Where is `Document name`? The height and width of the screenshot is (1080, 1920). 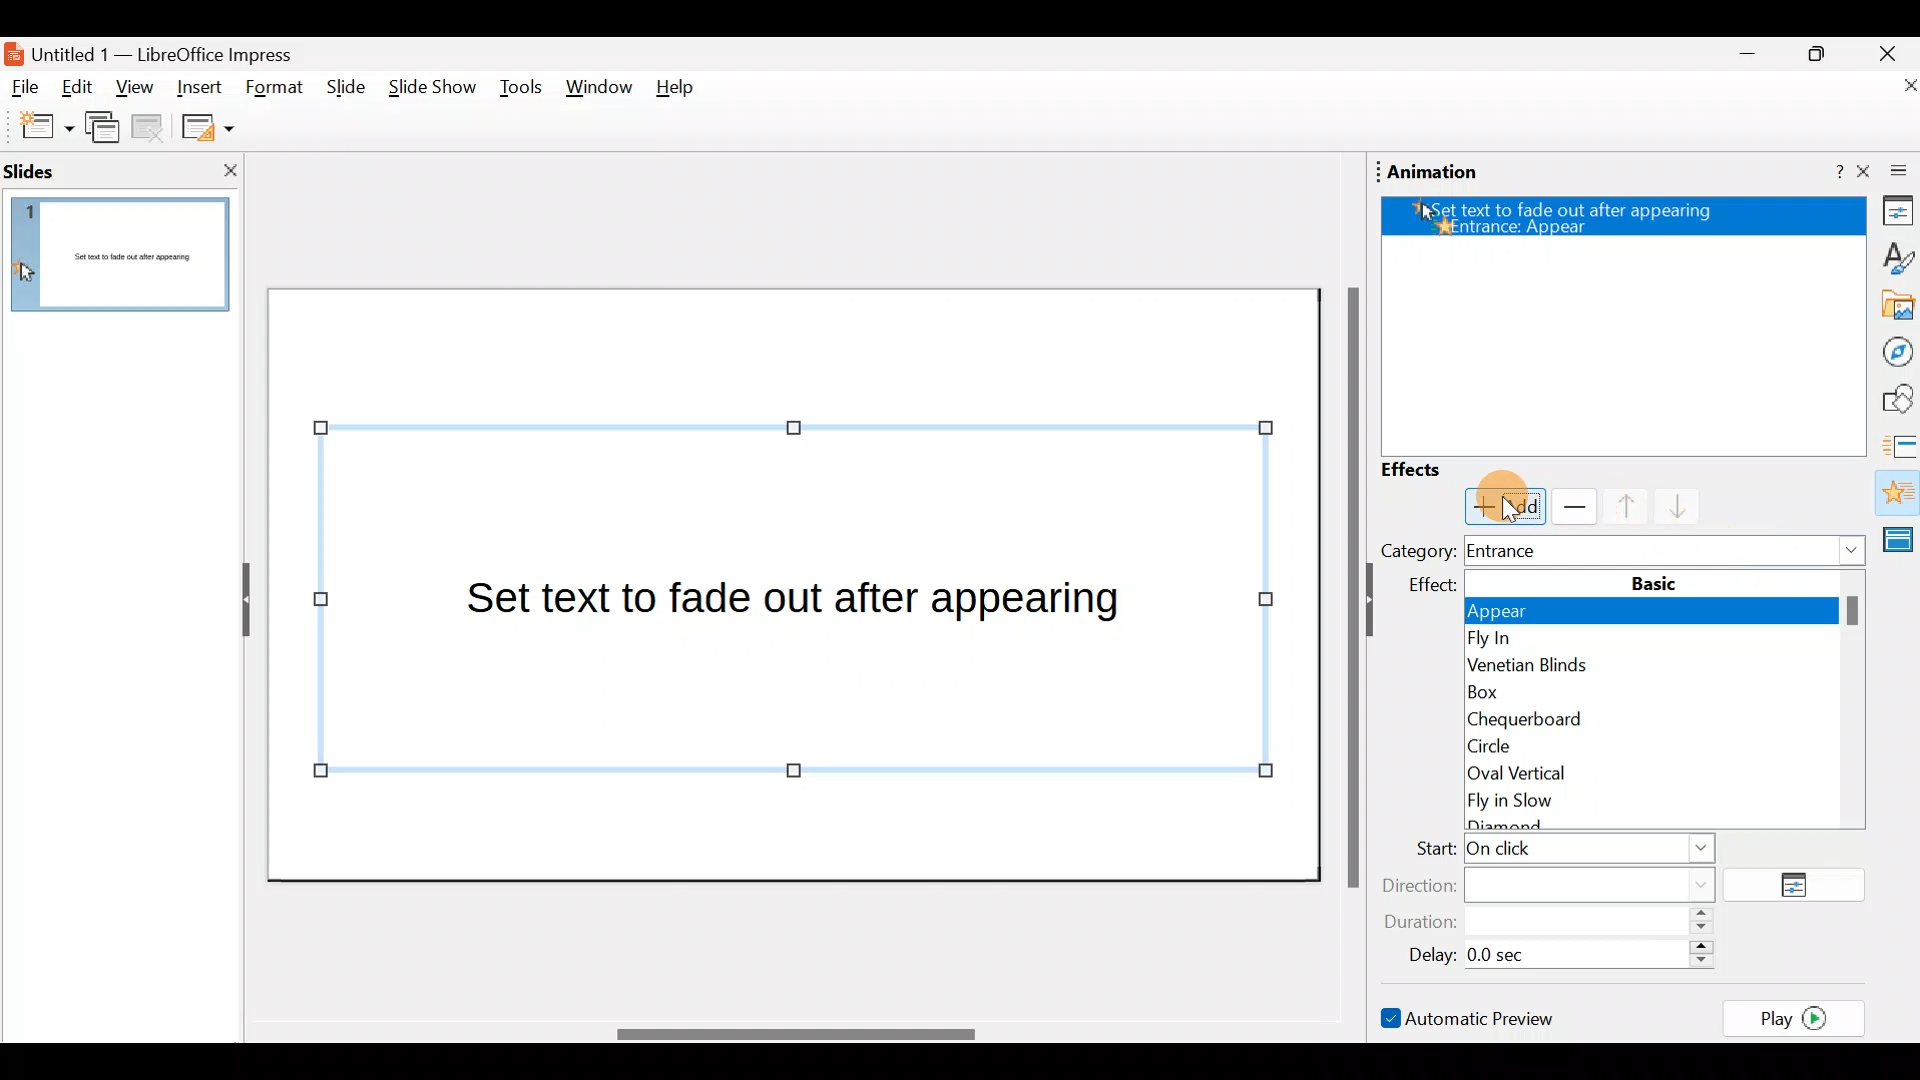 Document name is located at coordinates (163, 52).